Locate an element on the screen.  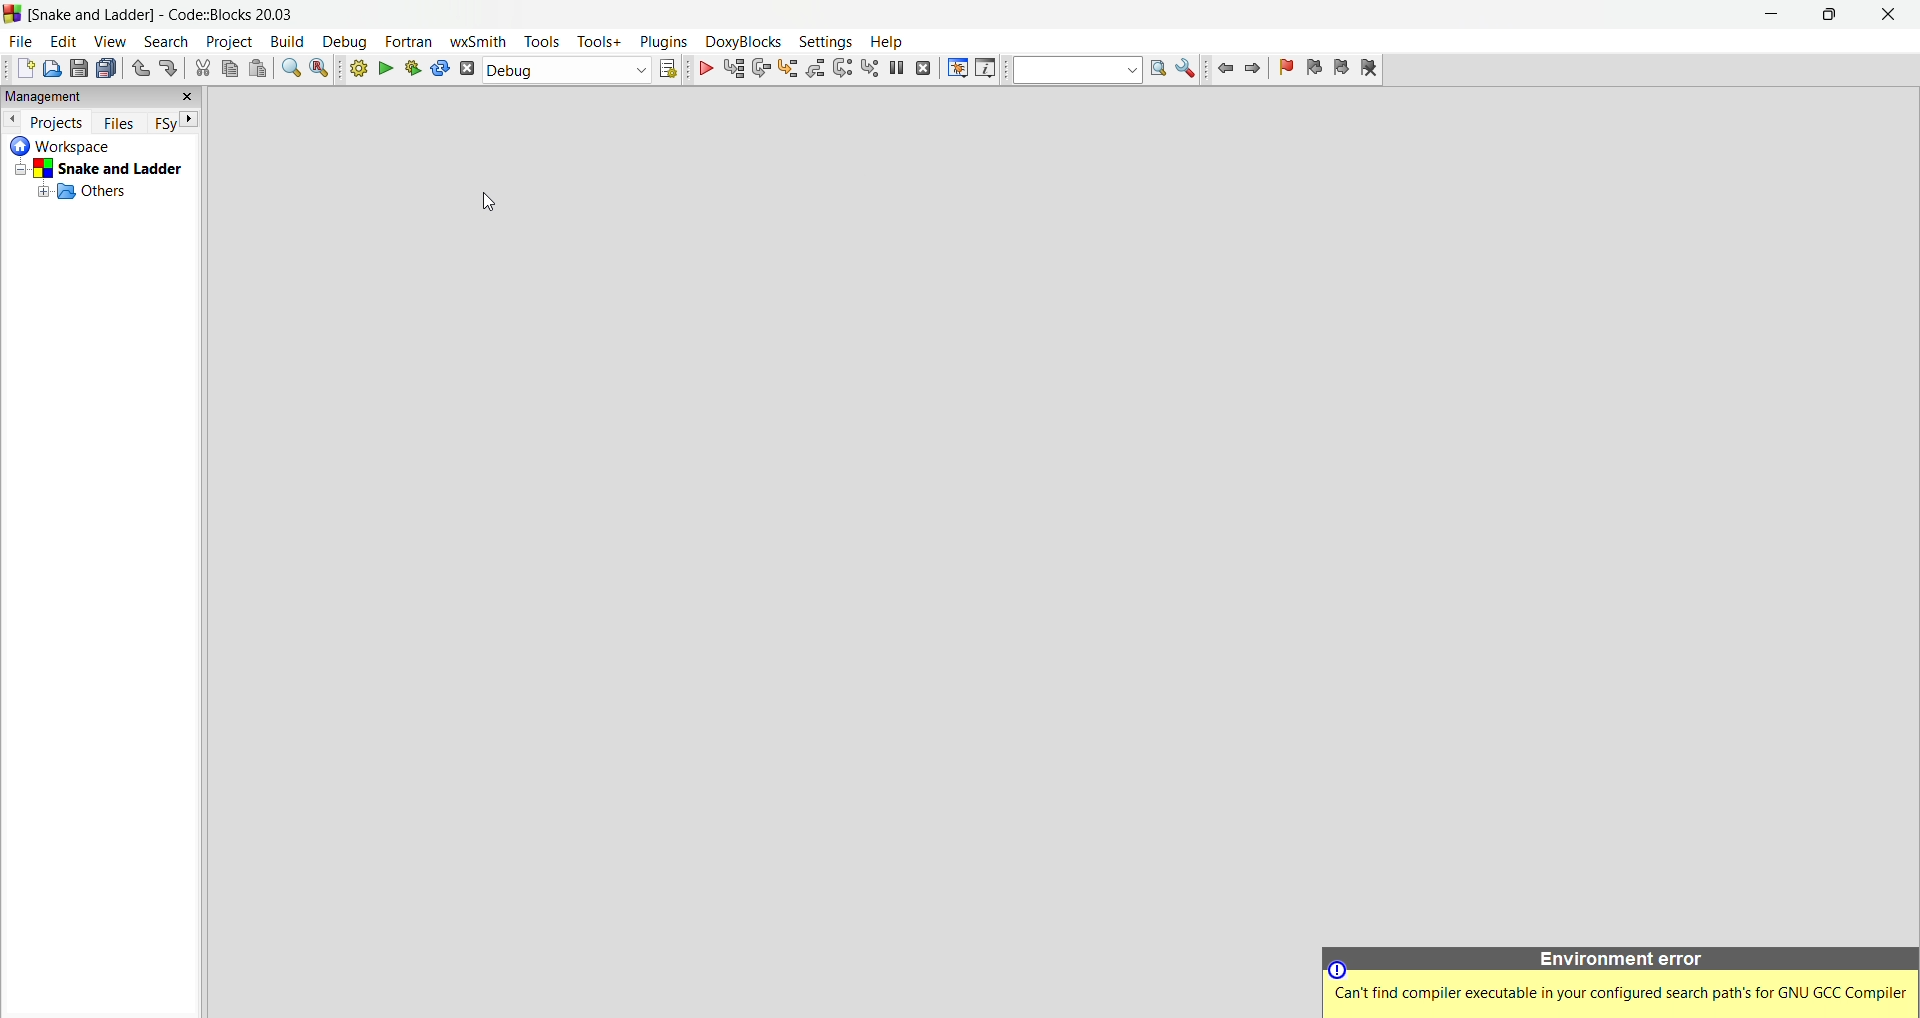
projects is located at coordinates (58, 121).